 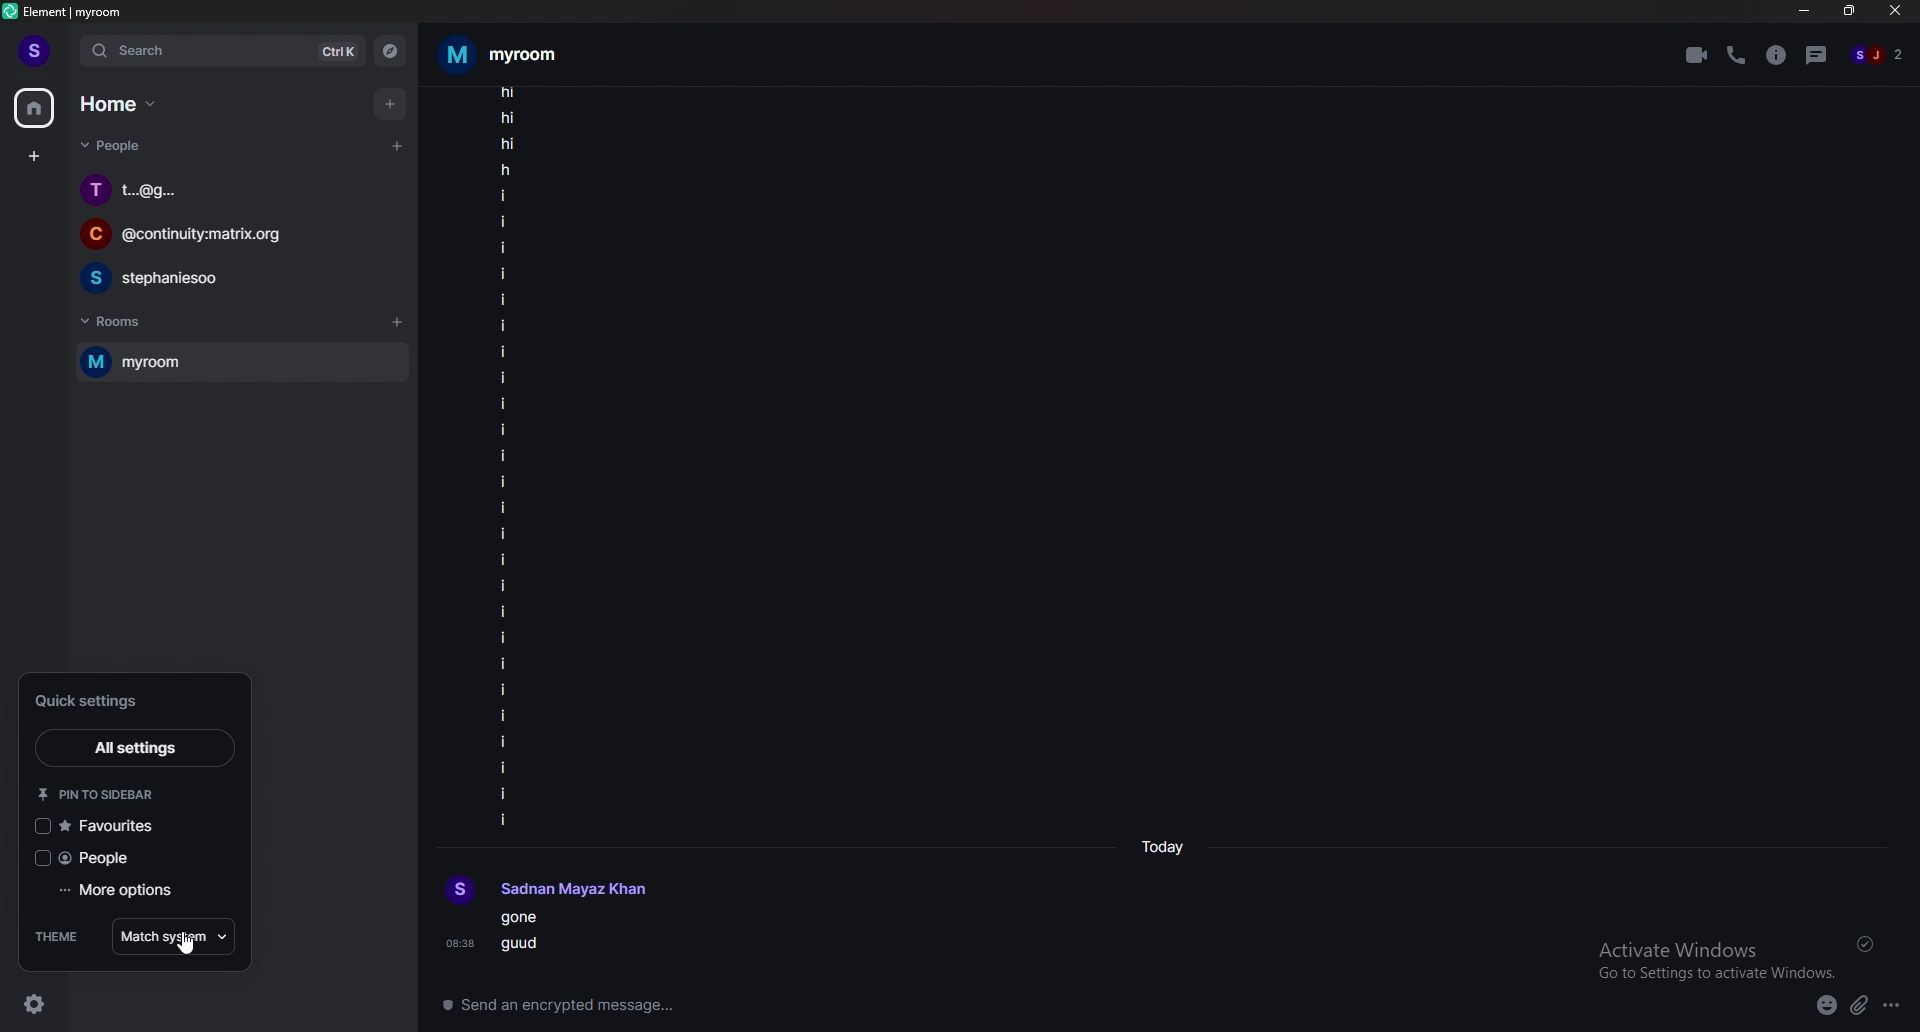 I want to click on texts, so click(x=505, y=456).